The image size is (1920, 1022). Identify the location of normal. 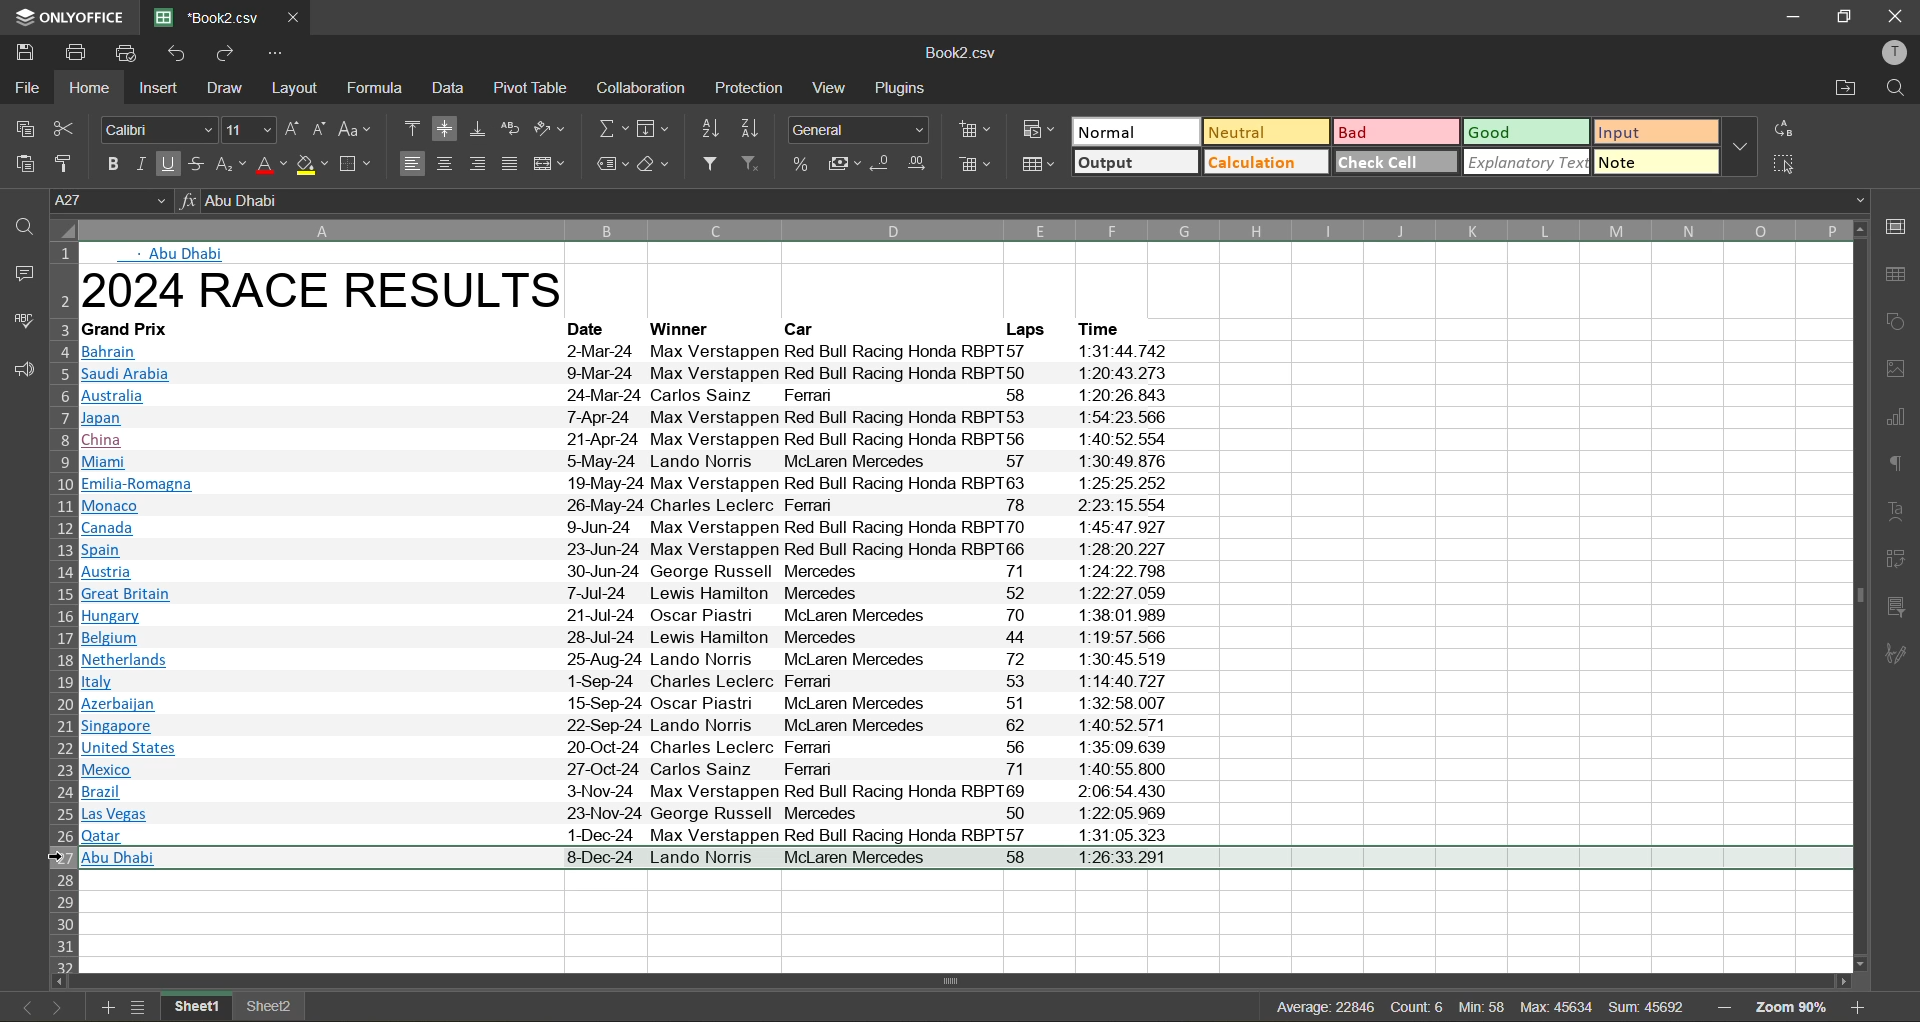
(1134, 133).